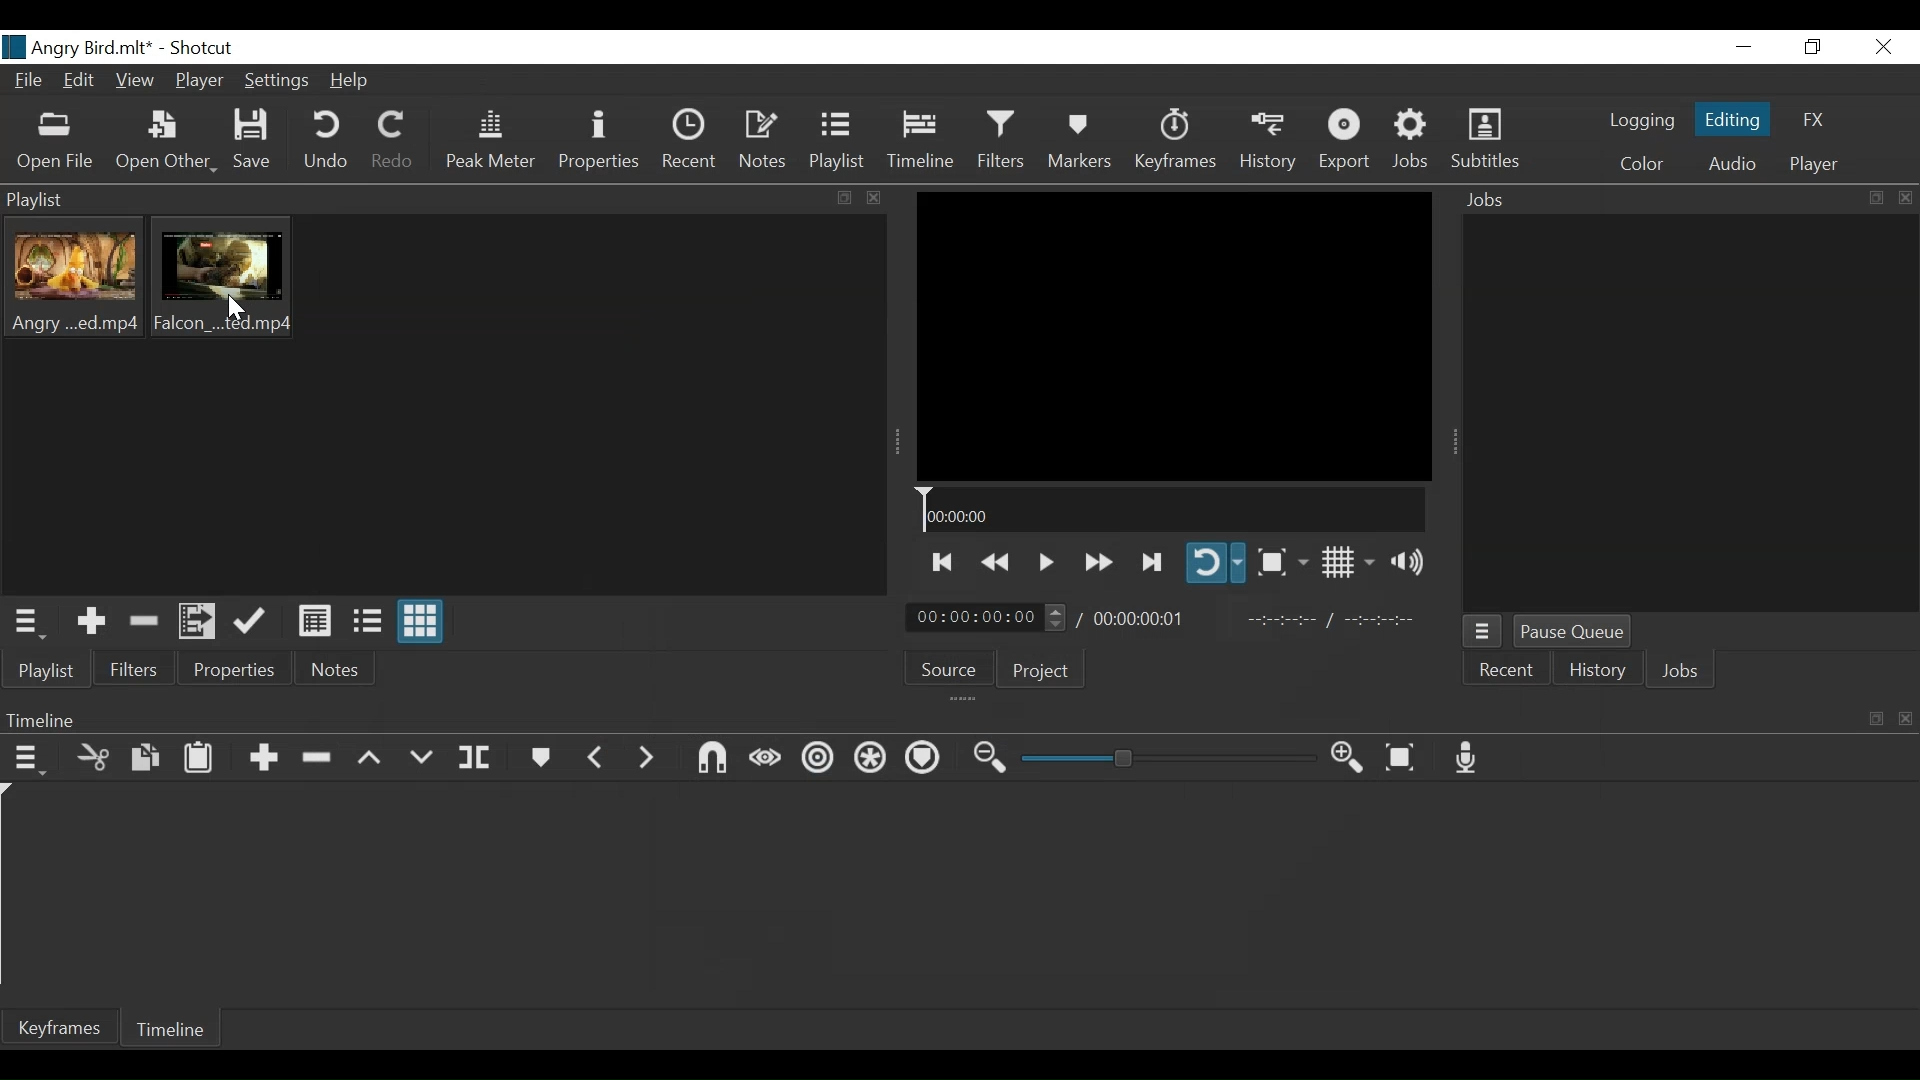 The image size is (1920, 1080). What do you see at coordinates (137, 48) in the screenshot?
I see `title` at bounding box center [137, 48].